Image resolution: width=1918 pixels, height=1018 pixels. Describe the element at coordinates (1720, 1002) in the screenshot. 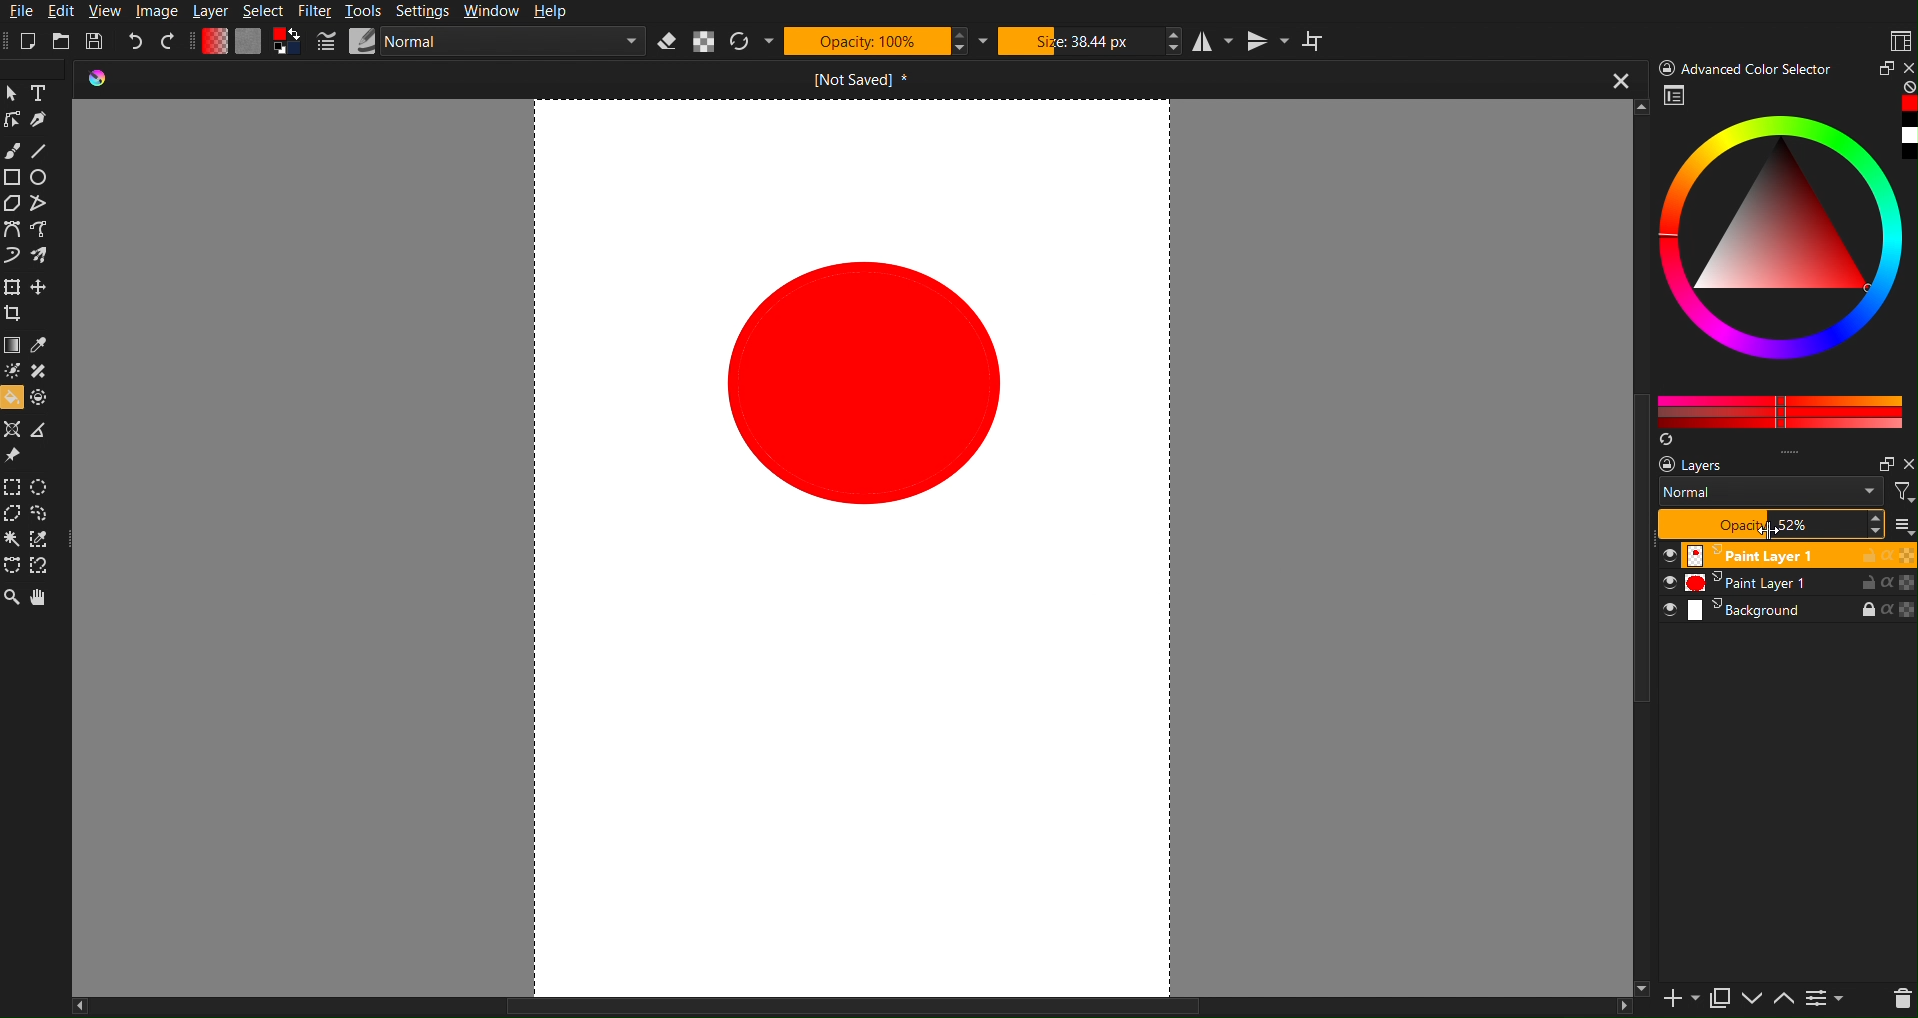

I see `Copy` at that location.